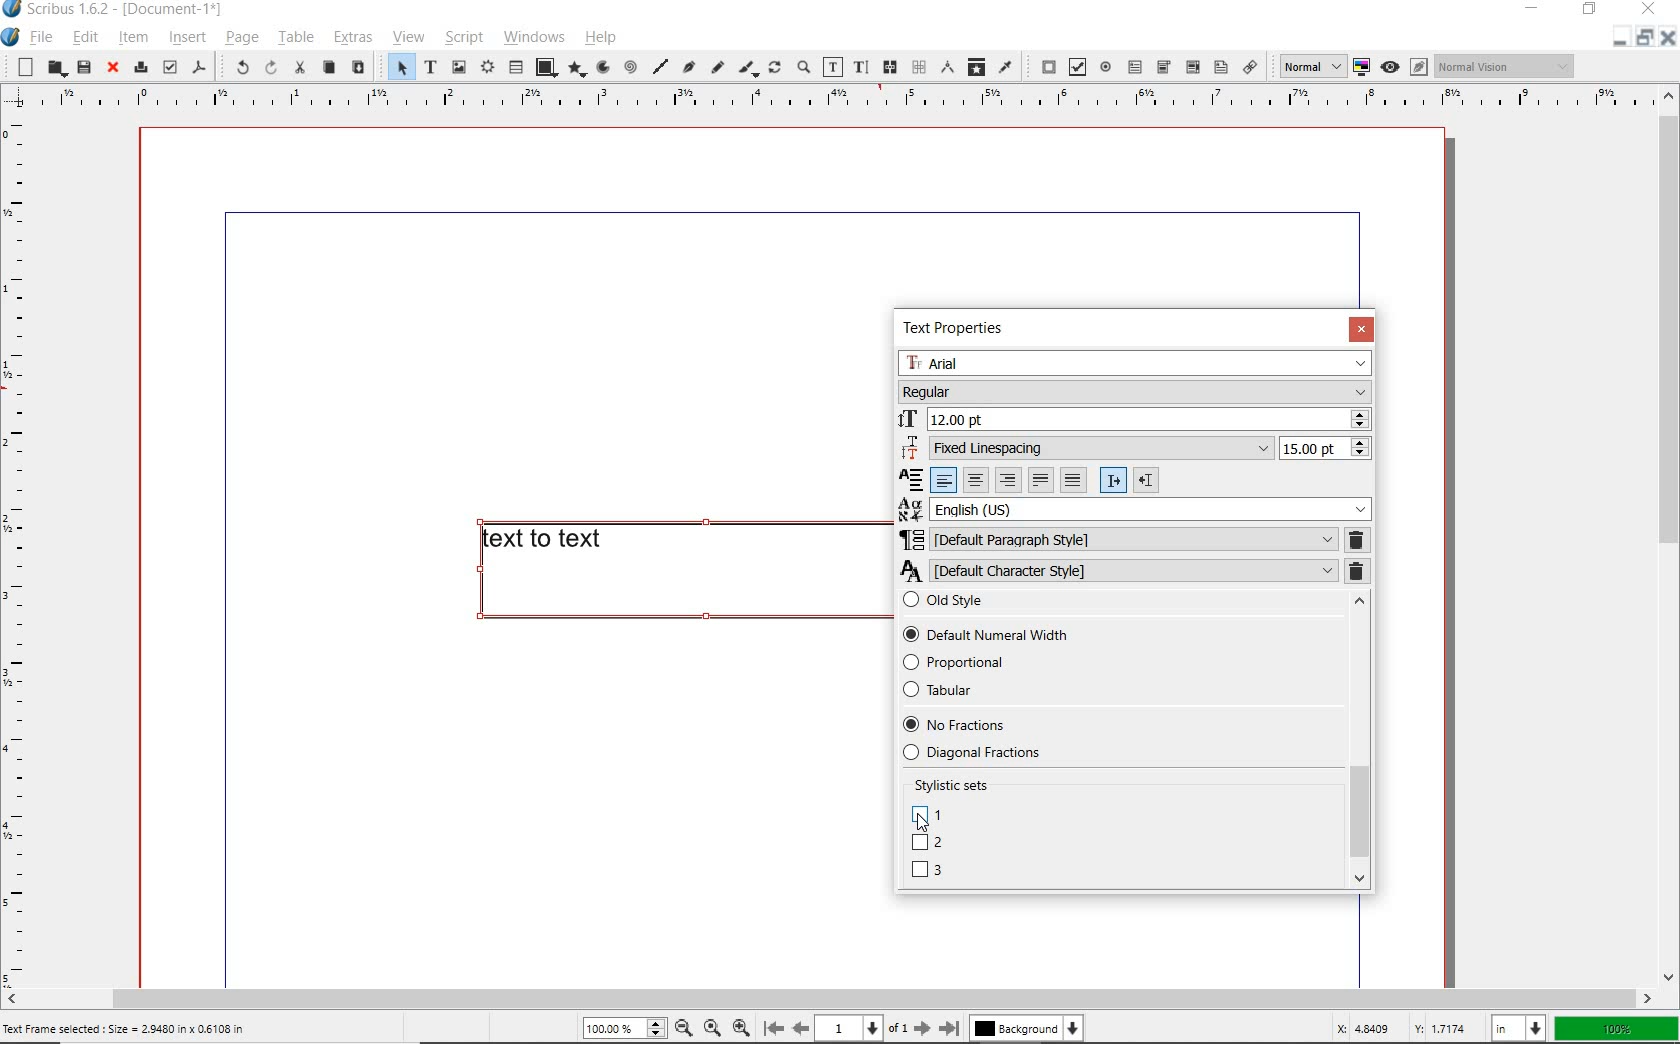  Describe the element at coordinates (803, 69) in the screenshot. I see `zoom in or zoom out` at that location.